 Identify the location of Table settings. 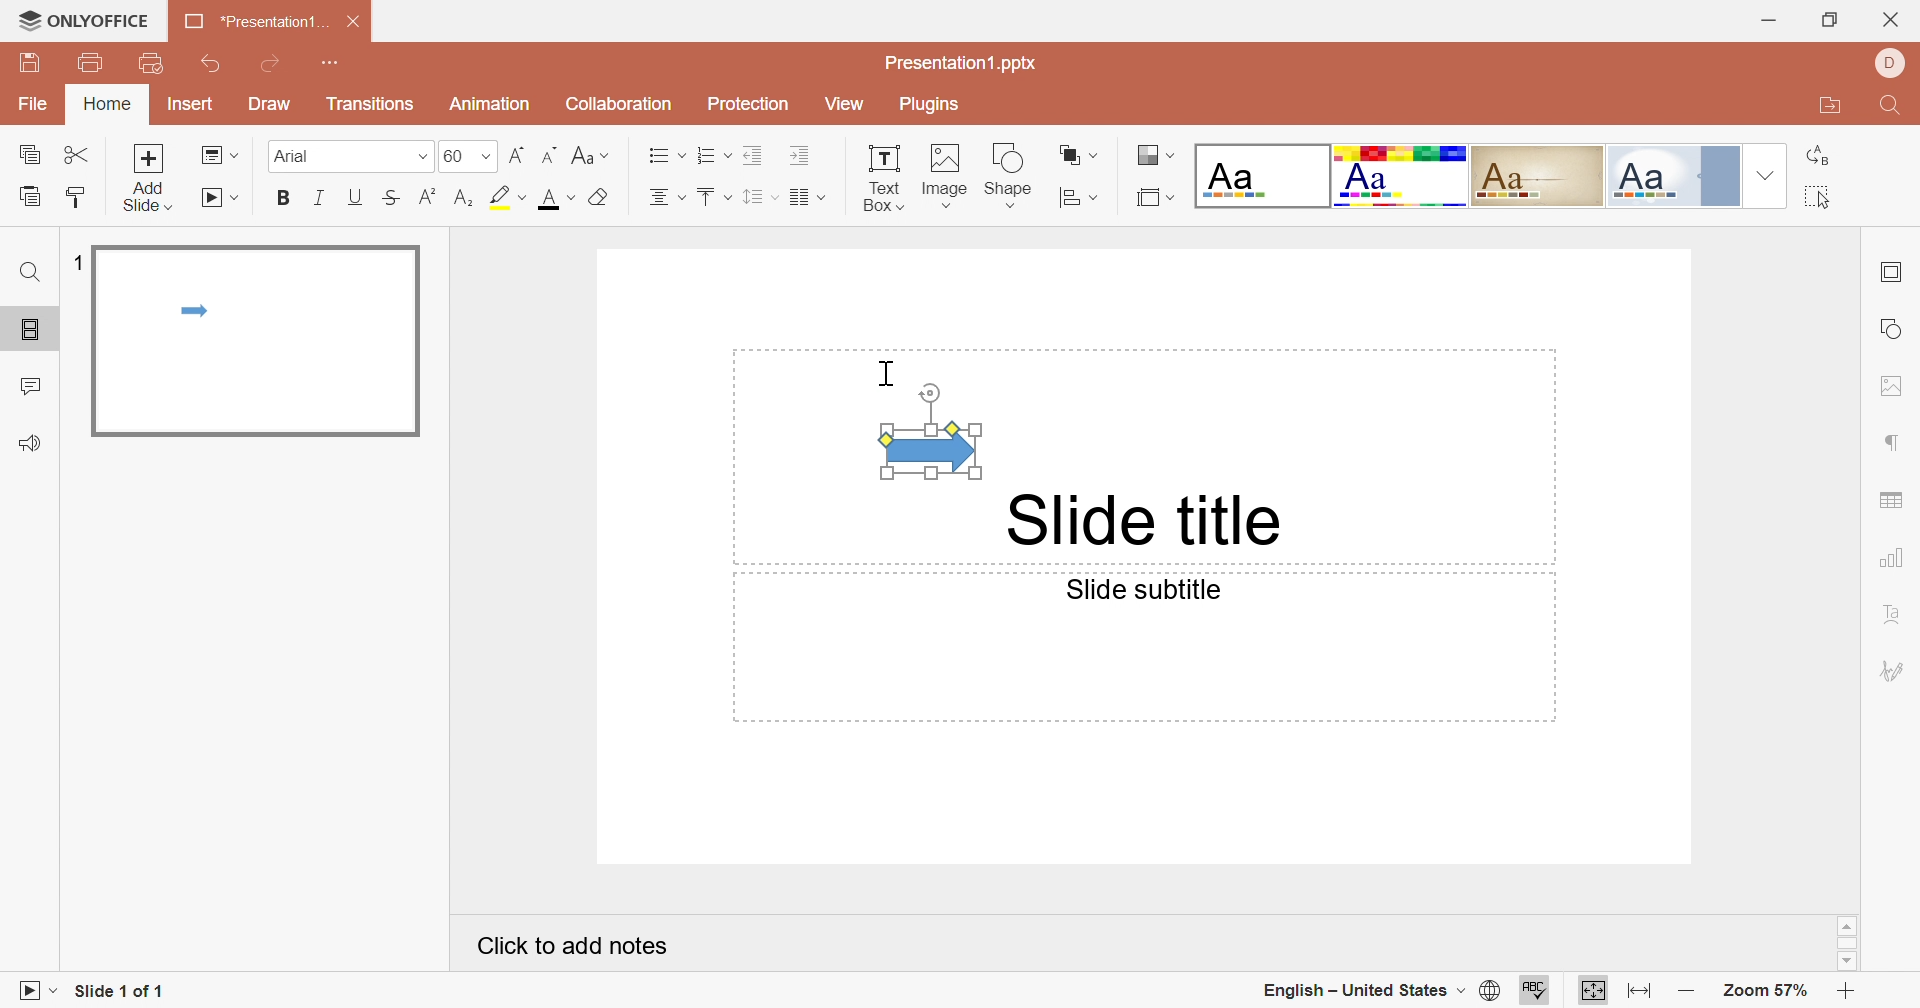
(1891, 501).